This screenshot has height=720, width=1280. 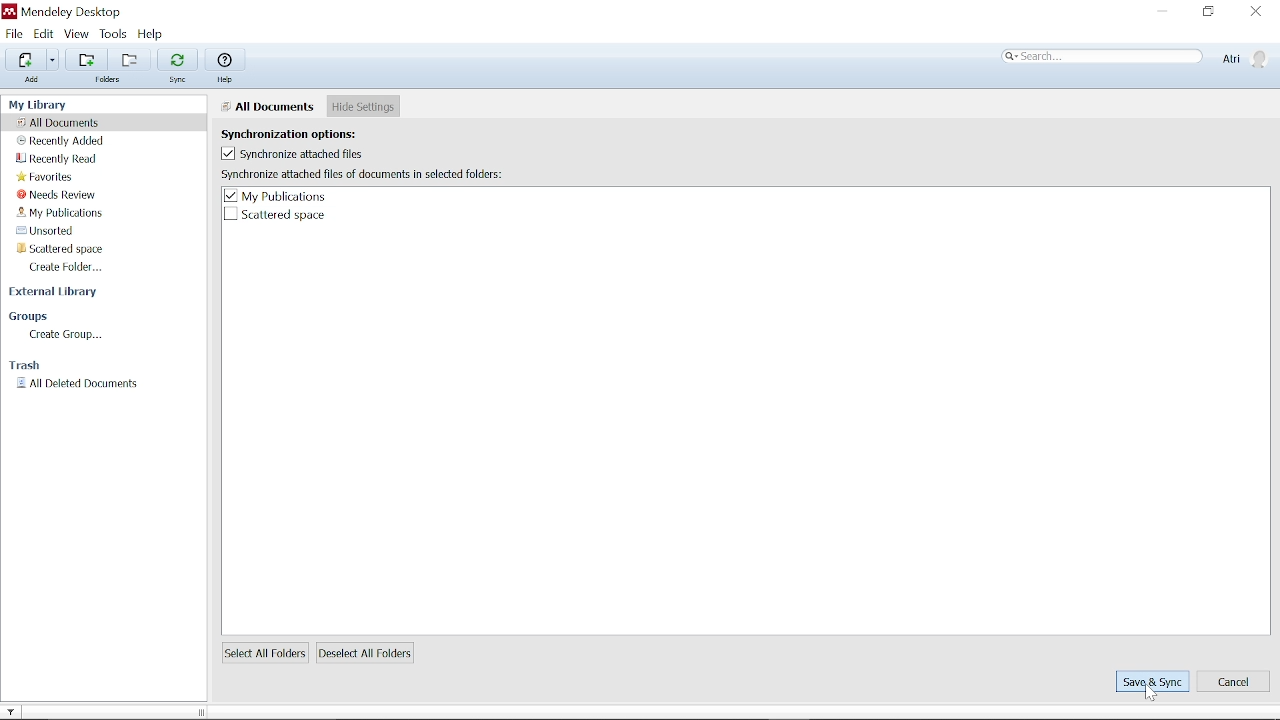 I want to click on External library, so click(x=56, y=295).